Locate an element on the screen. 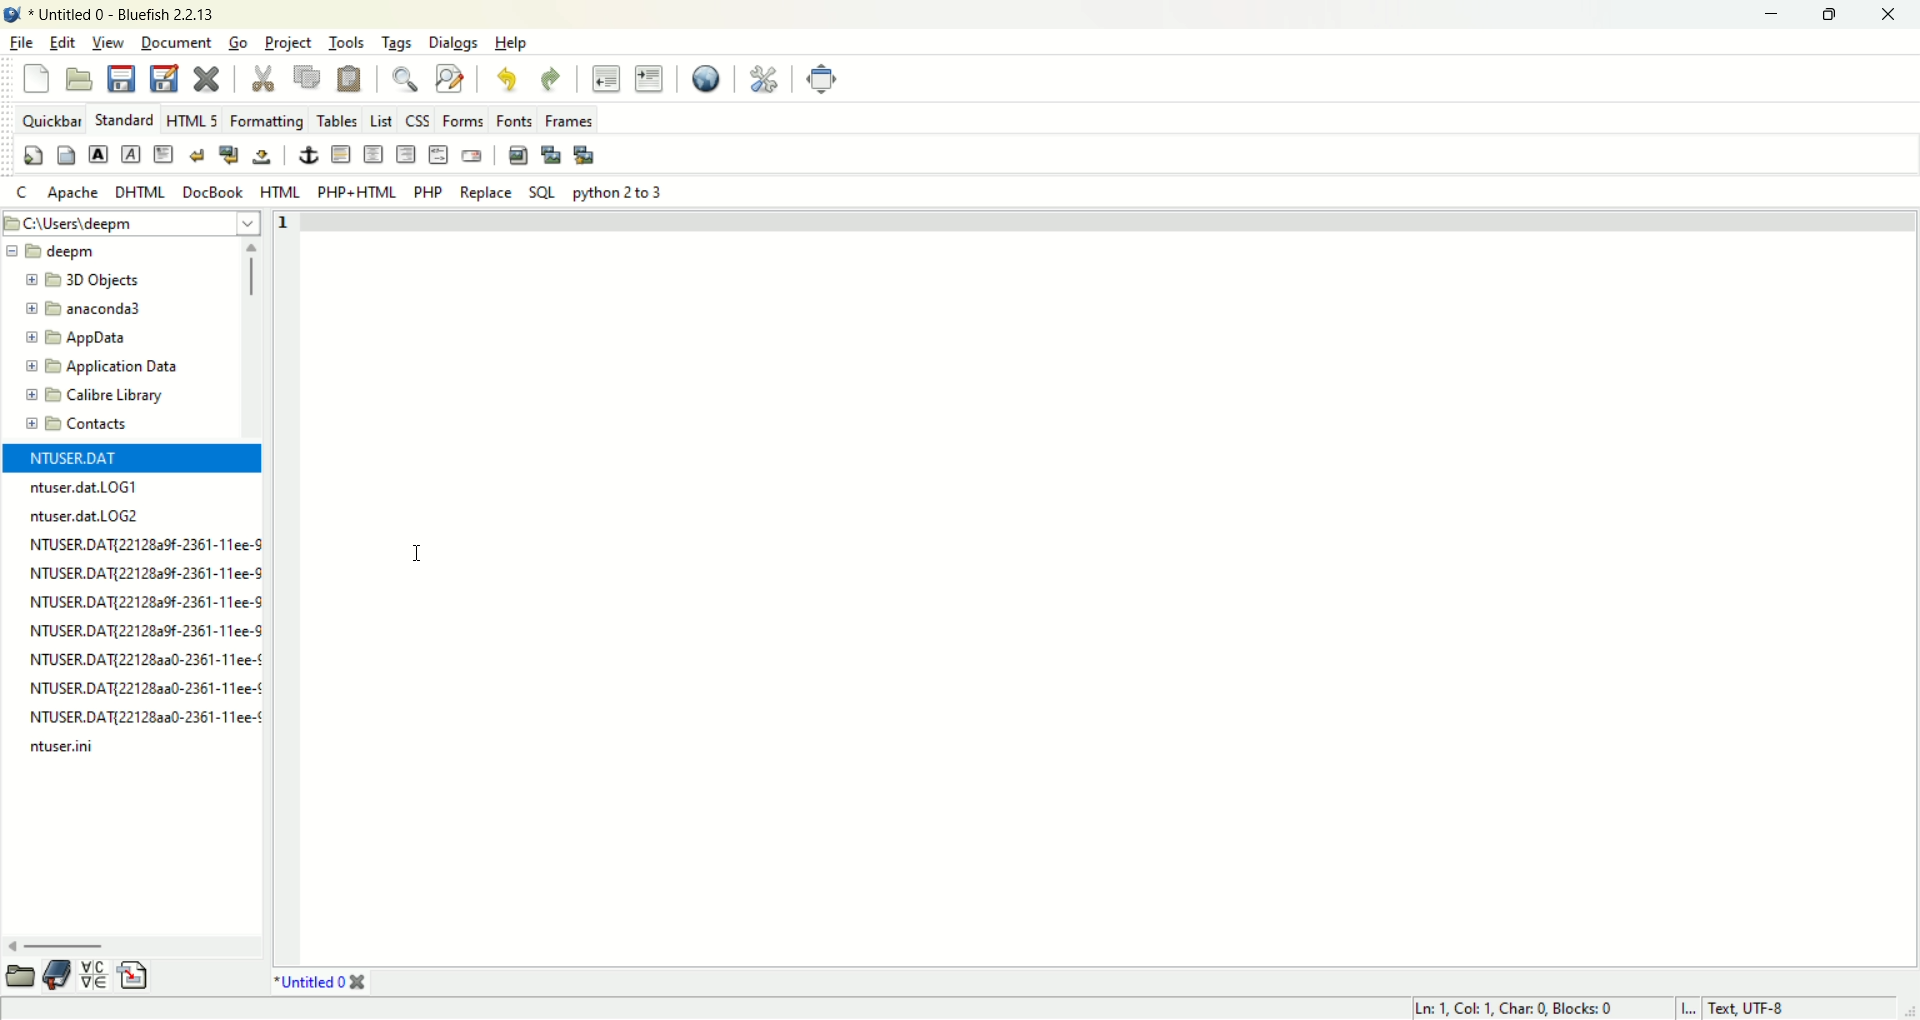 The width and height of the screenshot is (1920, 1020). horizontal rule is located at coordinates (343, 153).